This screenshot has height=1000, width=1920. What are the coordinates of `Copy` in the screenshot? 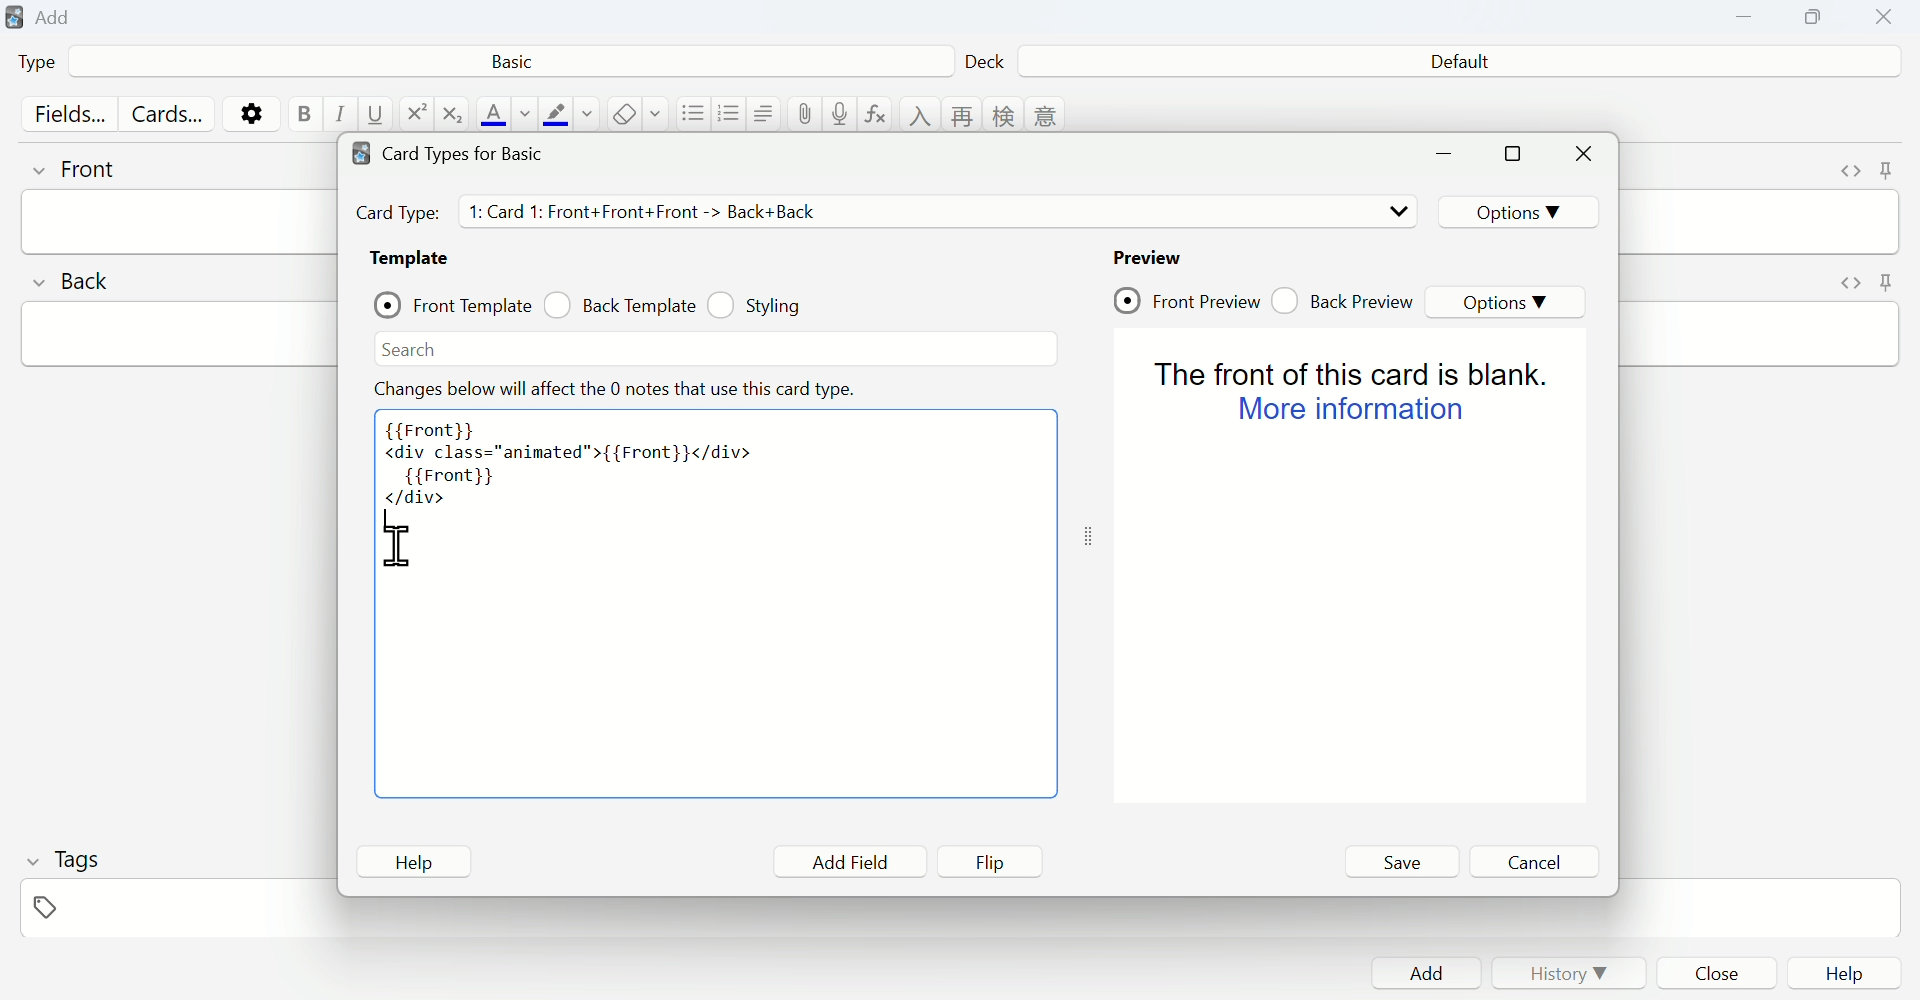 It's located at (1819, 20).